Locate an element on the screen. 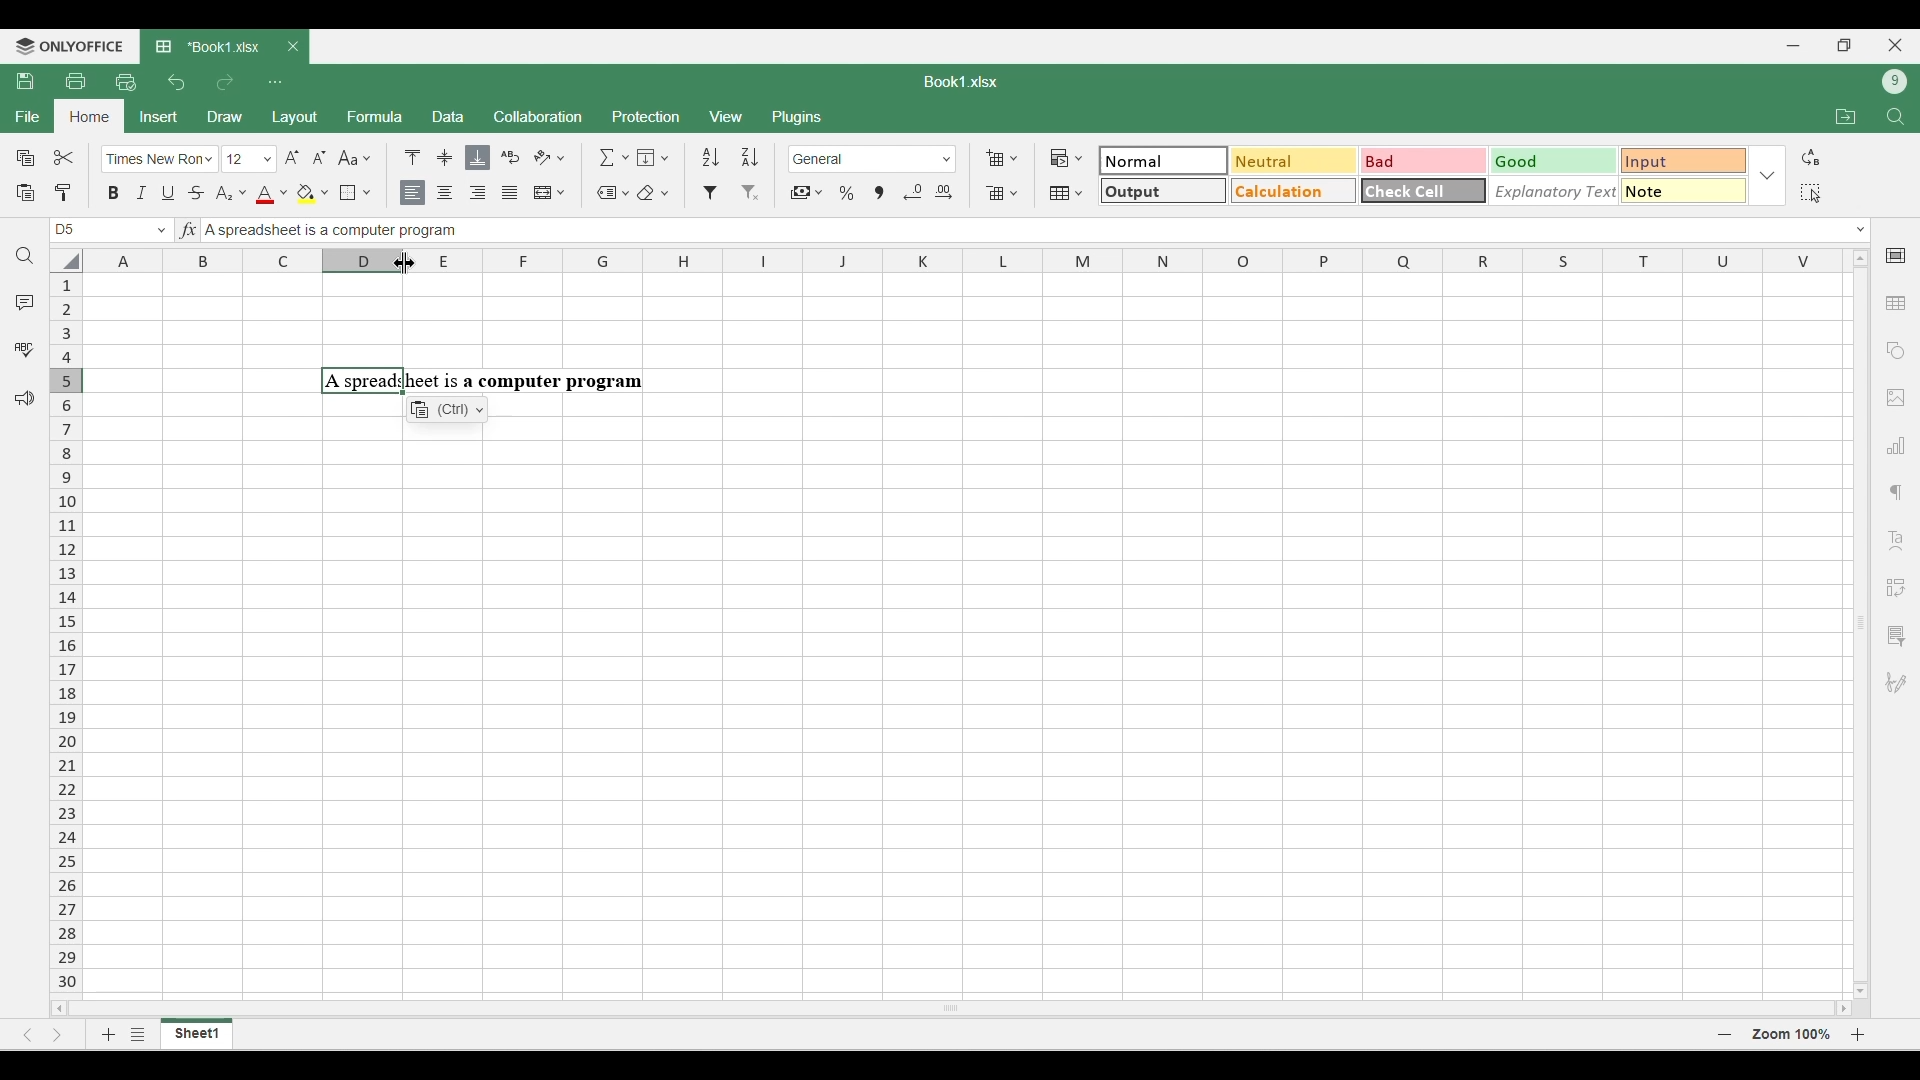  Comment is located at coordinates (25, 302).